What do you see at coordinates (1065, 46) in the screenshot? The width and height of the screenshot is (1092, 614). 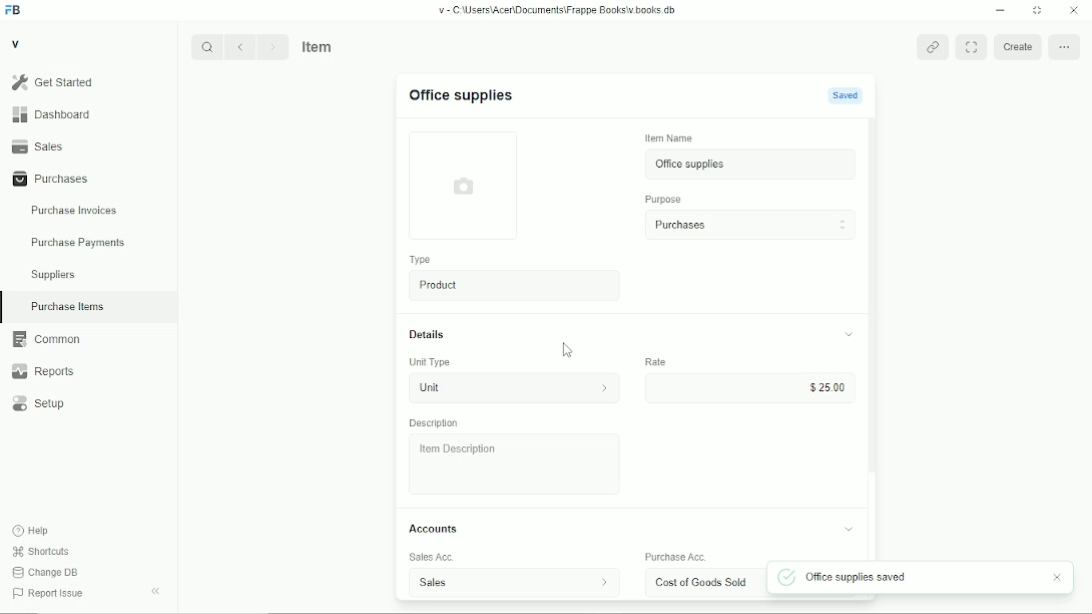 I see `options` at bounding box center [1065, 46].